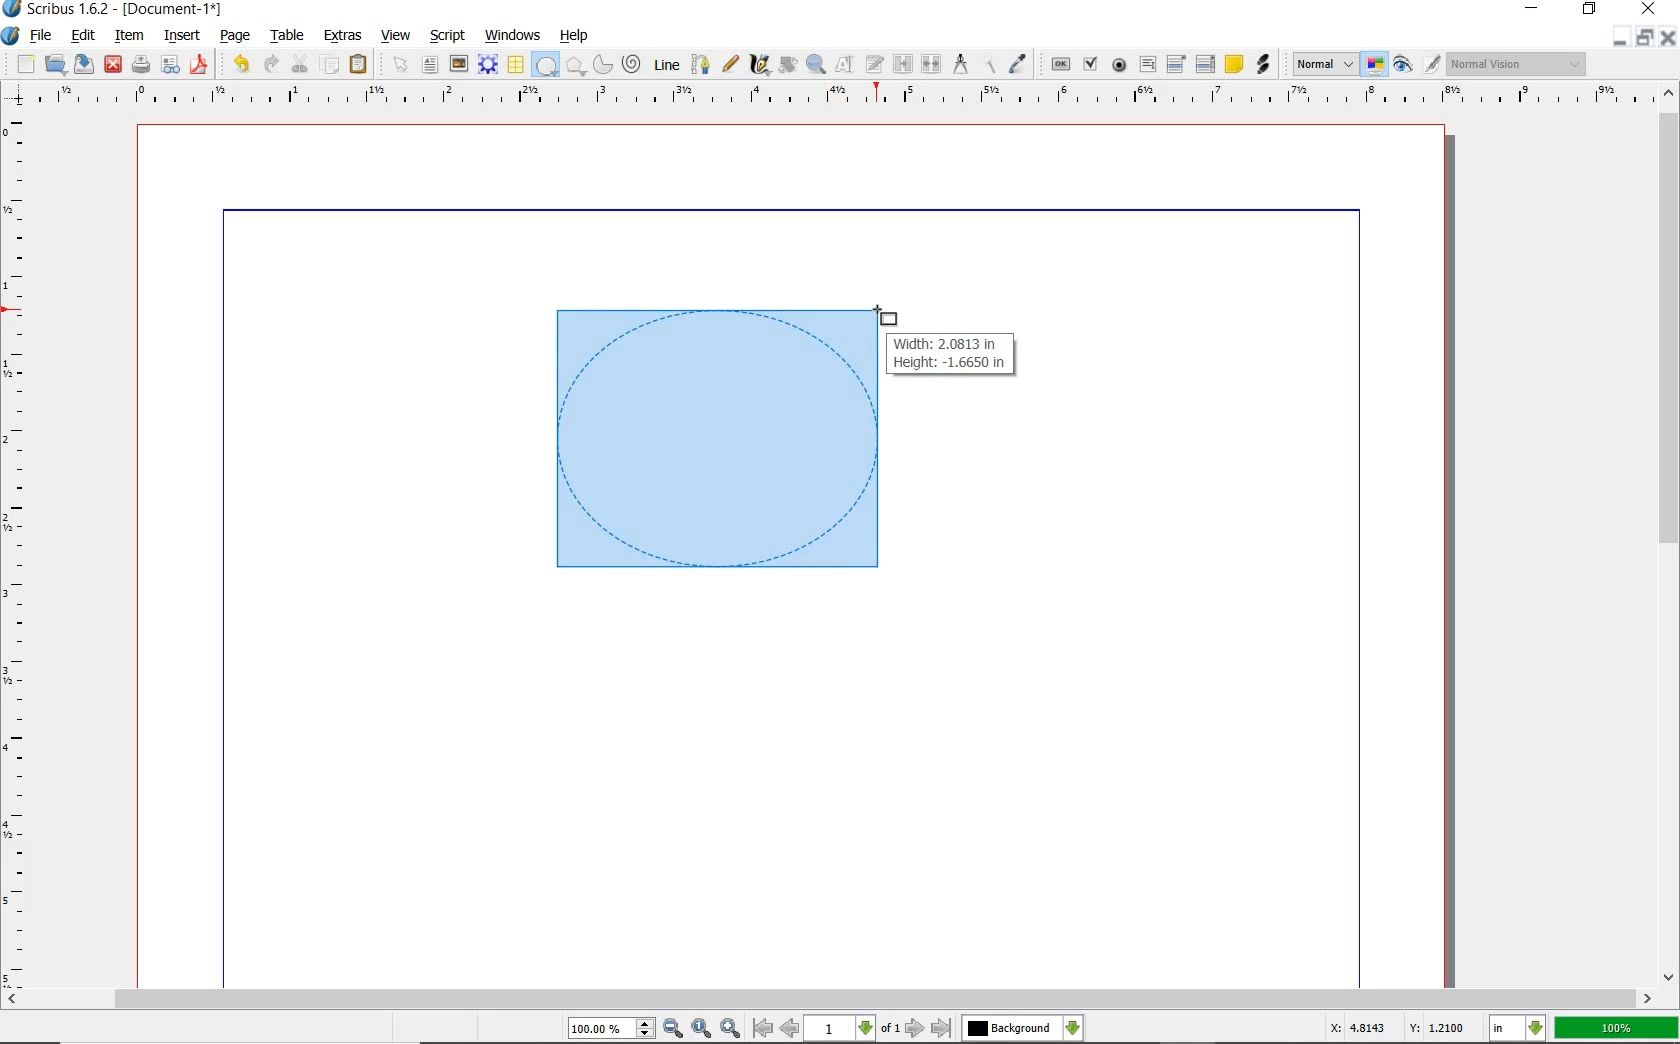  Describe the element at coordinates (141, 66) in the screenshot. I see `PRINT` at that location.